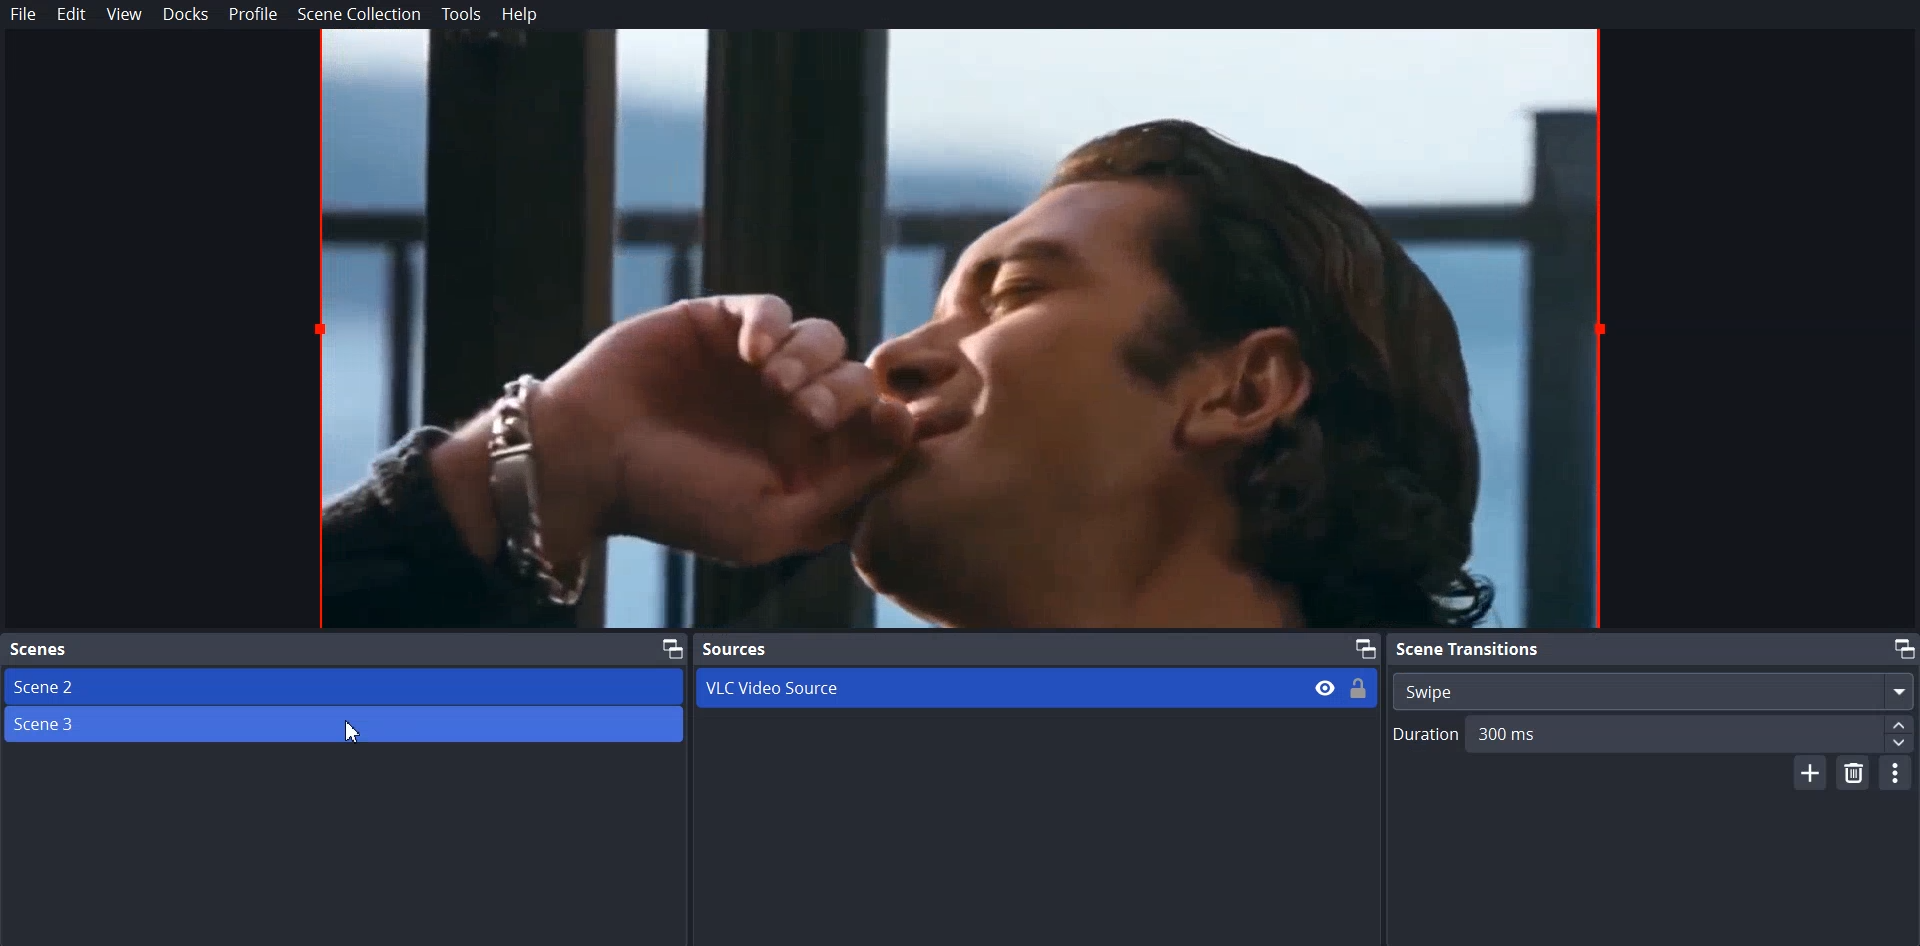 The image size is (1920, 946). Describe the element at coordinates (72, 15) in the screenshot. I see `Edit` at that location.